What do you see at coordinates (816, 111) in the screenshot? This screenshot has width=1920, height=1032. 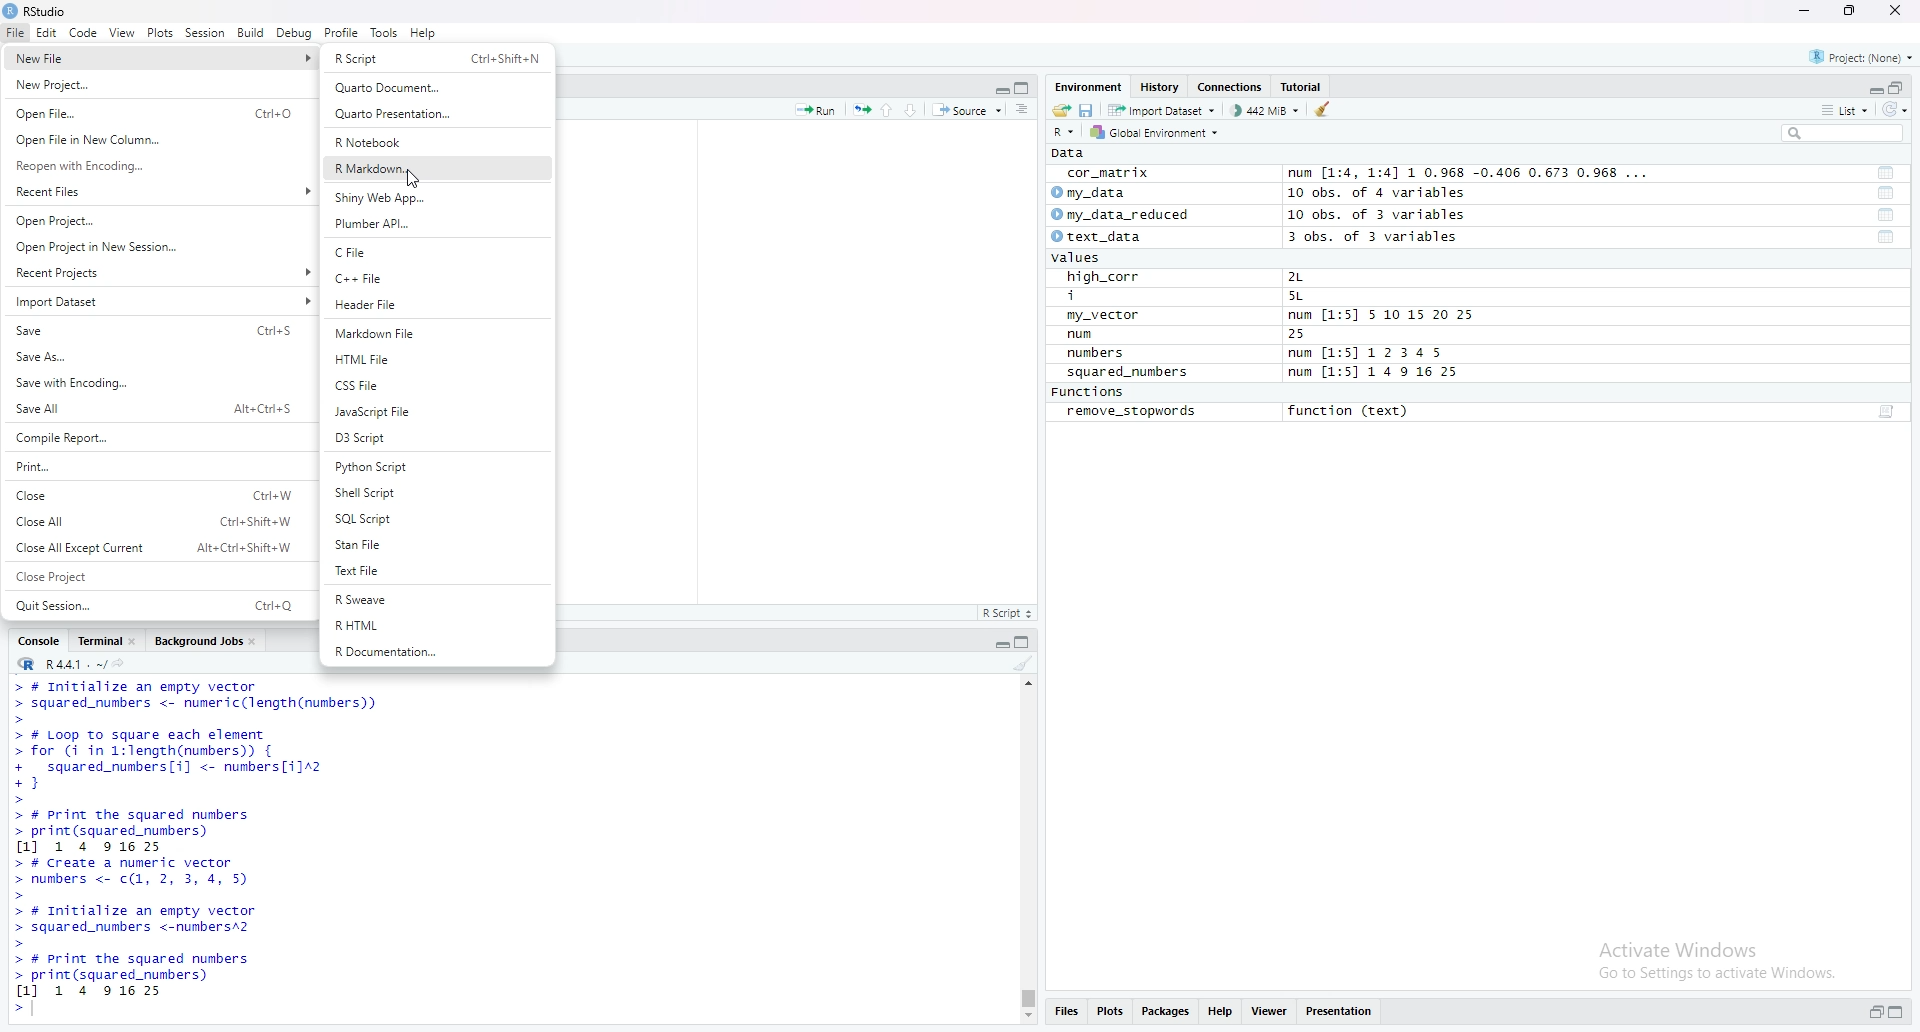 I see `Run` at bounding box center [816, 111].